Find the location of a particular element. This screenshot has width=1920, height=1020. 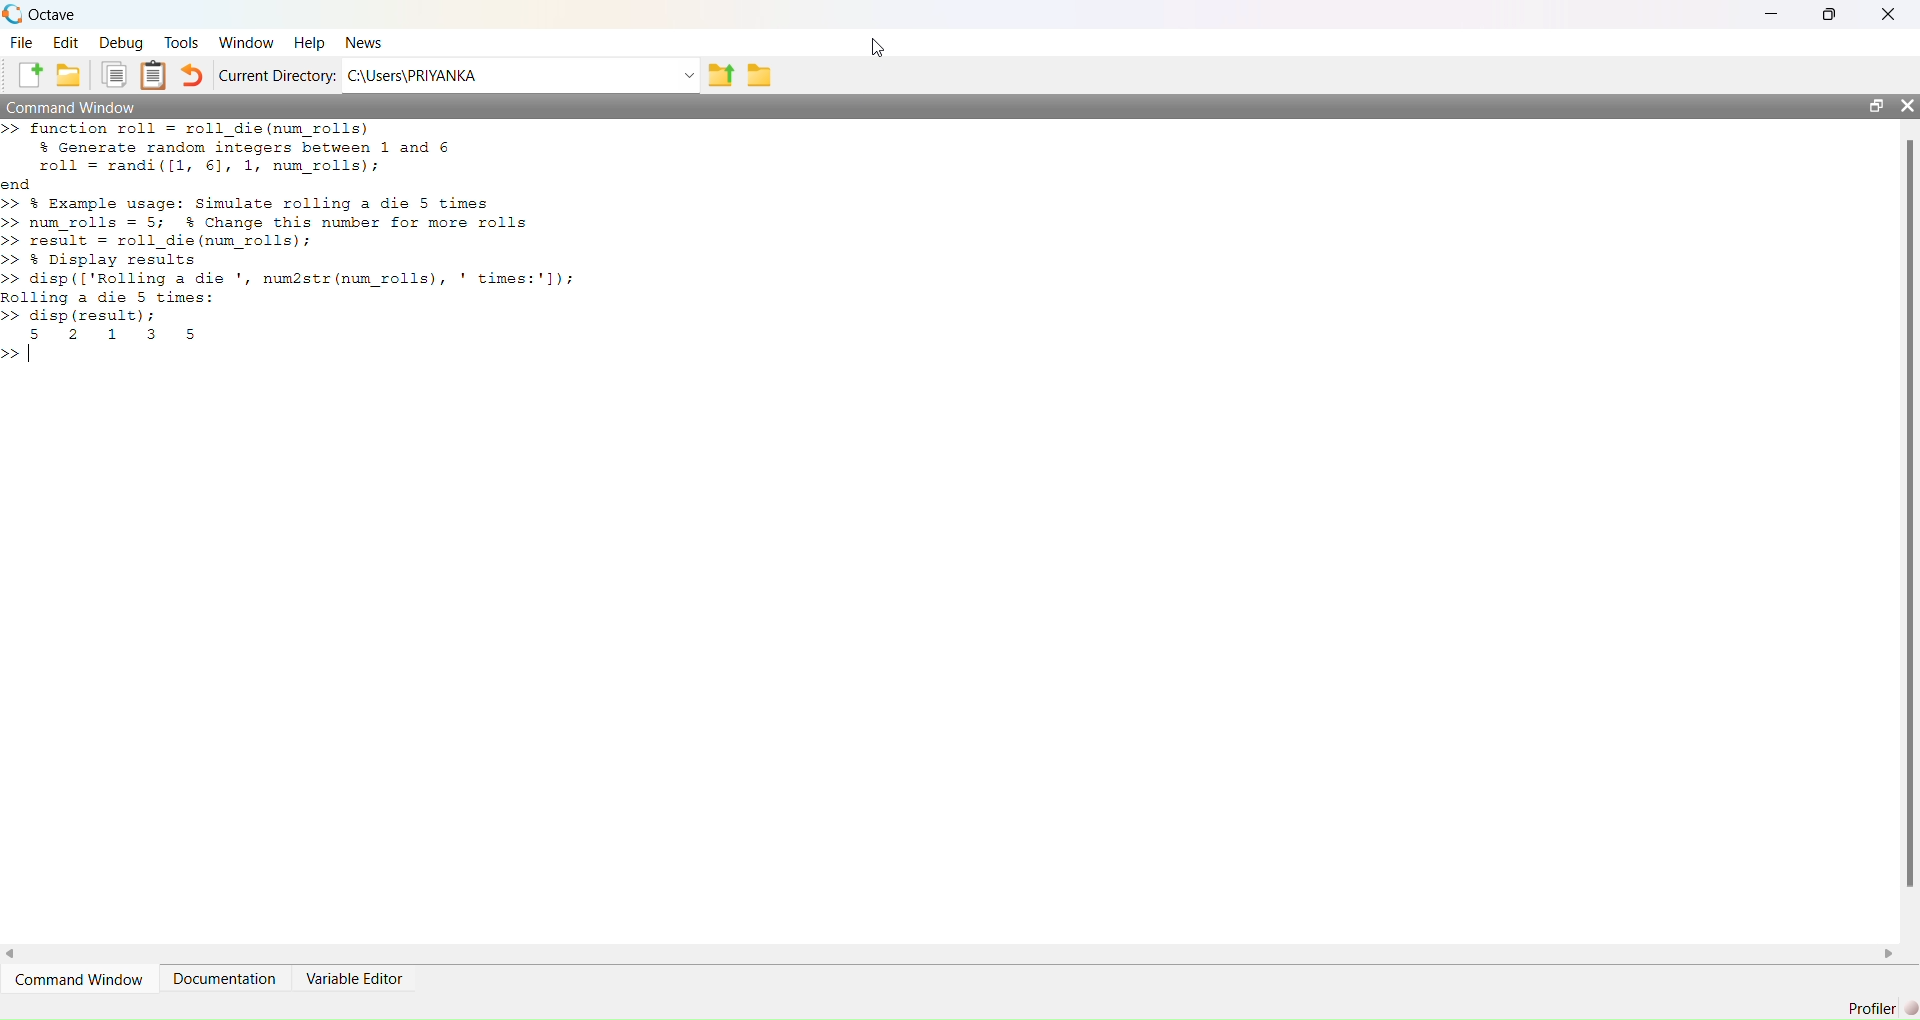

add folder is located at coordinates (70, 75).